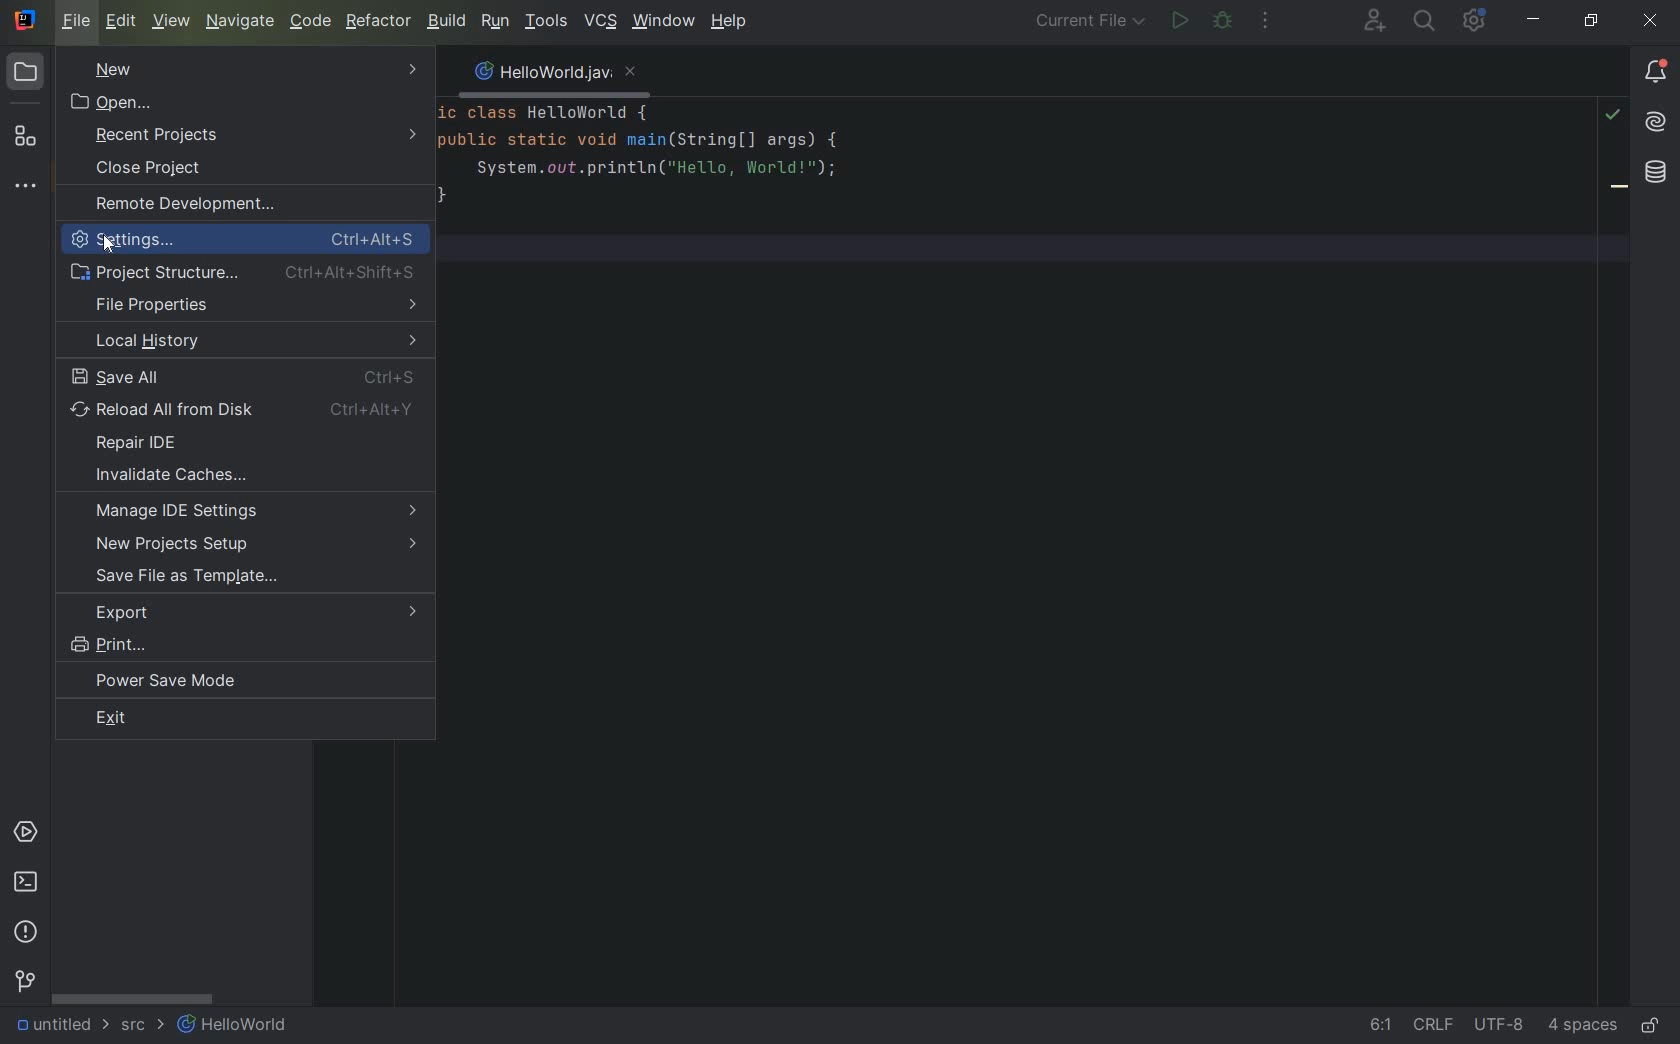 Image resolution: width=1680 pixels, height=1044 pixels. I want to click on TOOLS, so click(546, 23).